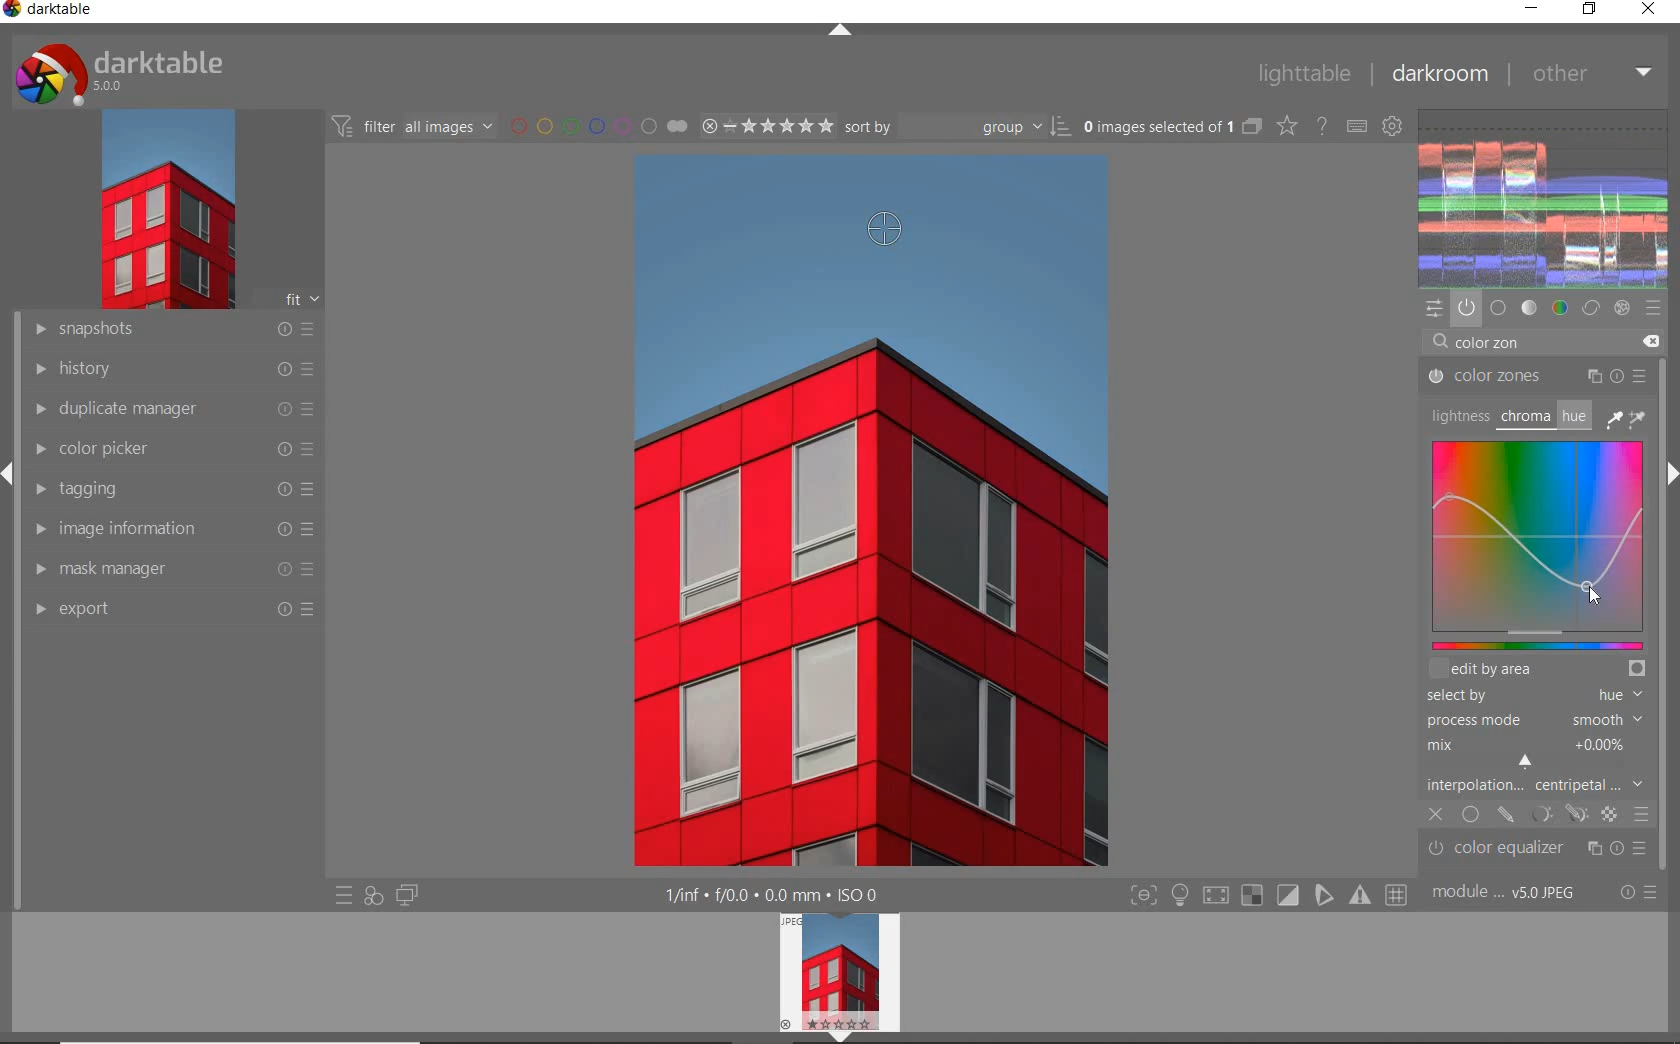  Describe the element at coordinates (1545, 196) in the screenshot. I see `waveform` at that location.